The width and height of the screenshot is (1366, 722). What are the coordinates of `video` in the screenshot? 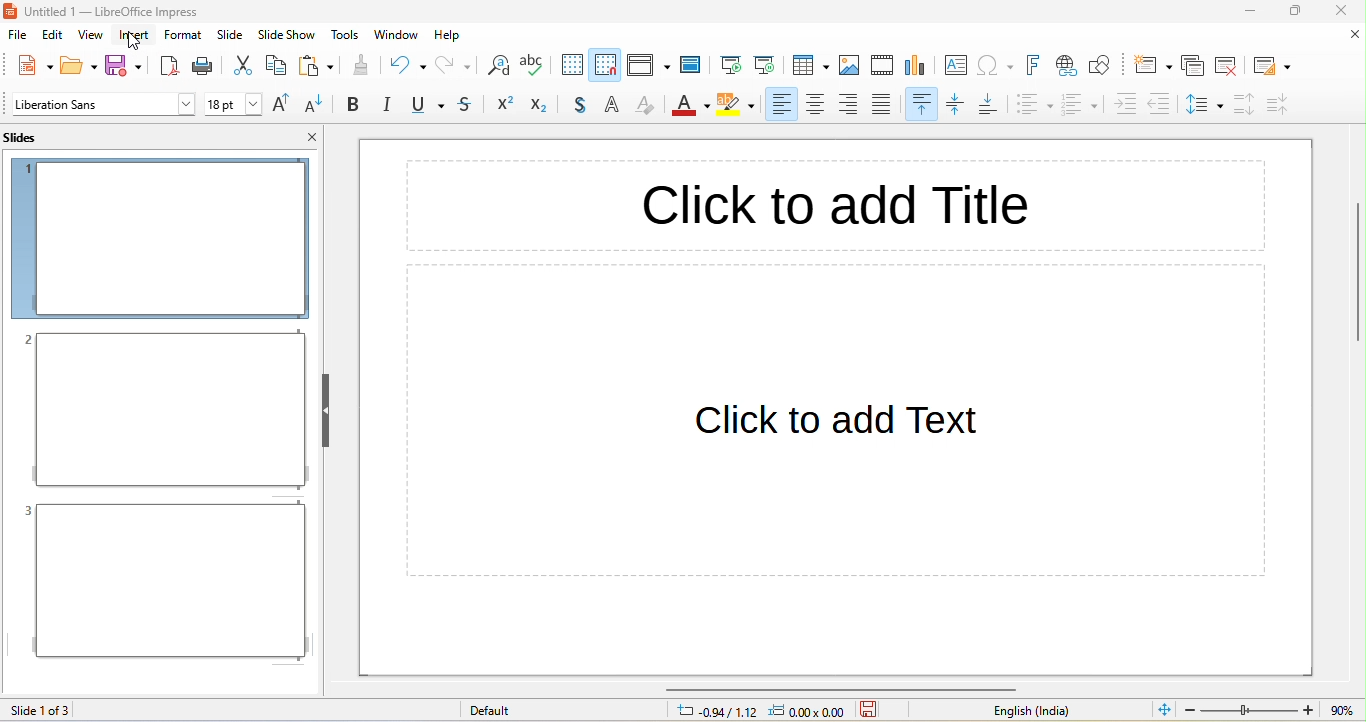 It's located at (882, 64).